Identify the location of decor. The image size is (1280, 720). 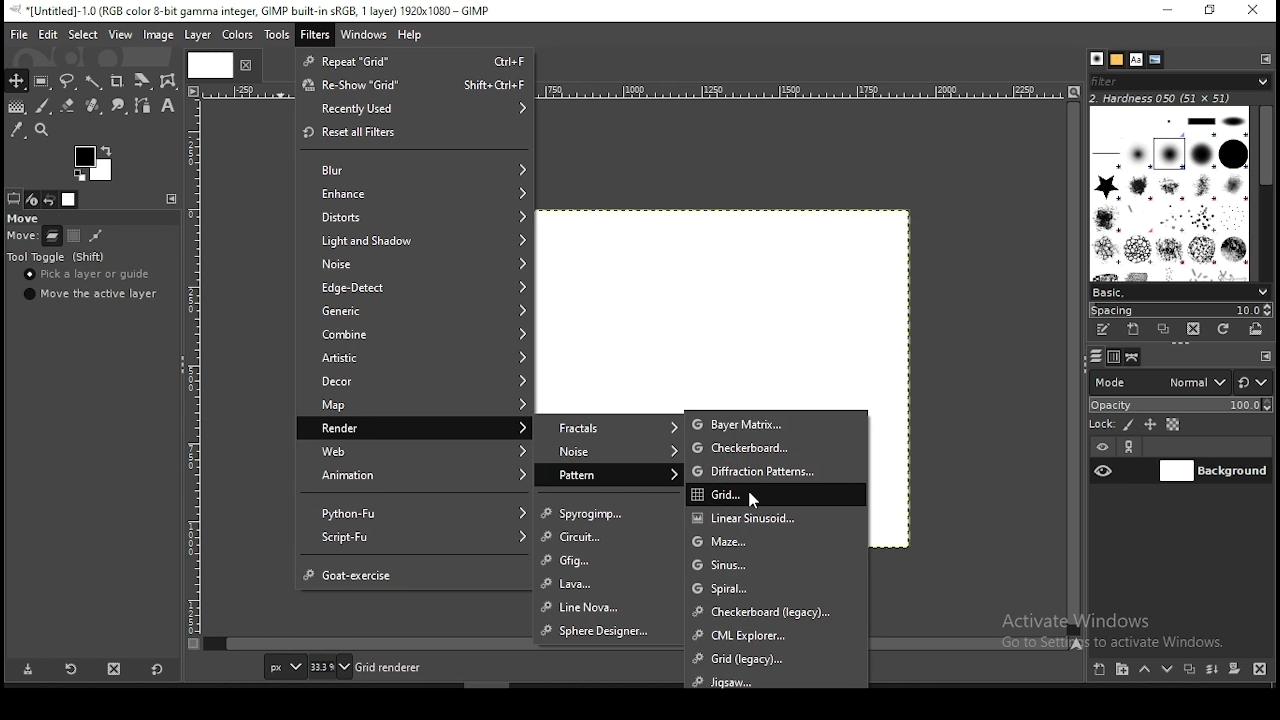
(412, 380).